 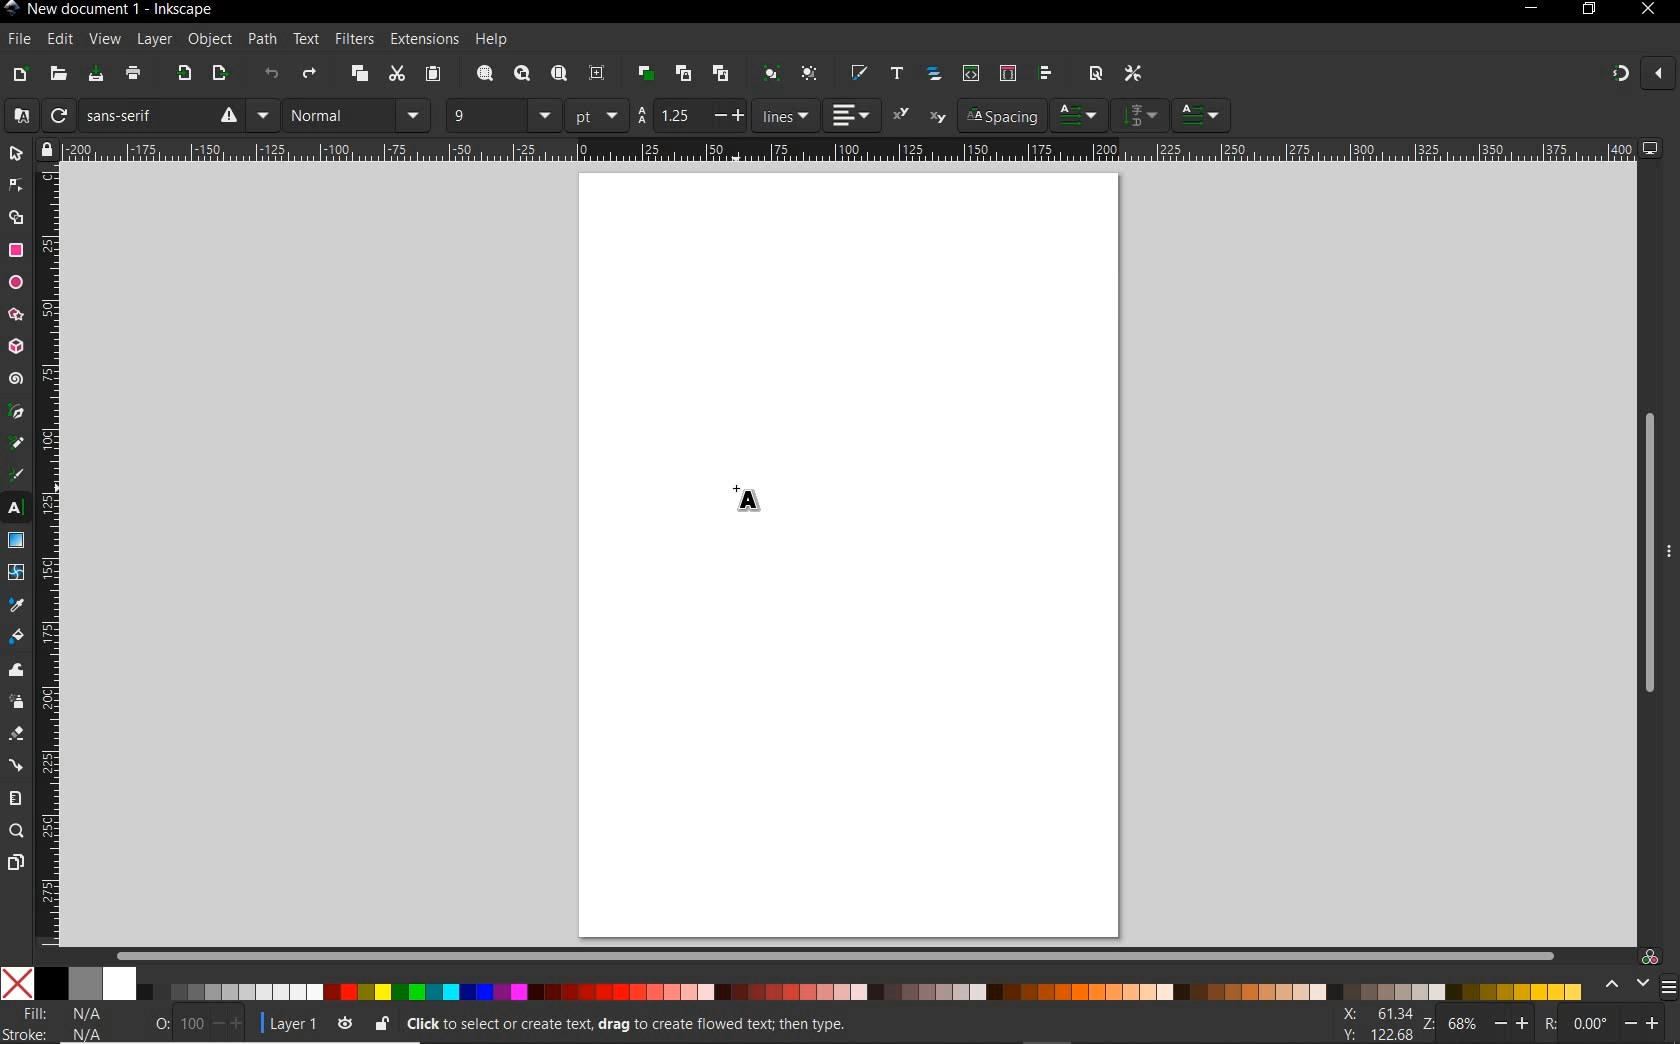 What do you see at coordinates (17, 115) in the screenshot?
I see `A` at bounding box center [17, 115].